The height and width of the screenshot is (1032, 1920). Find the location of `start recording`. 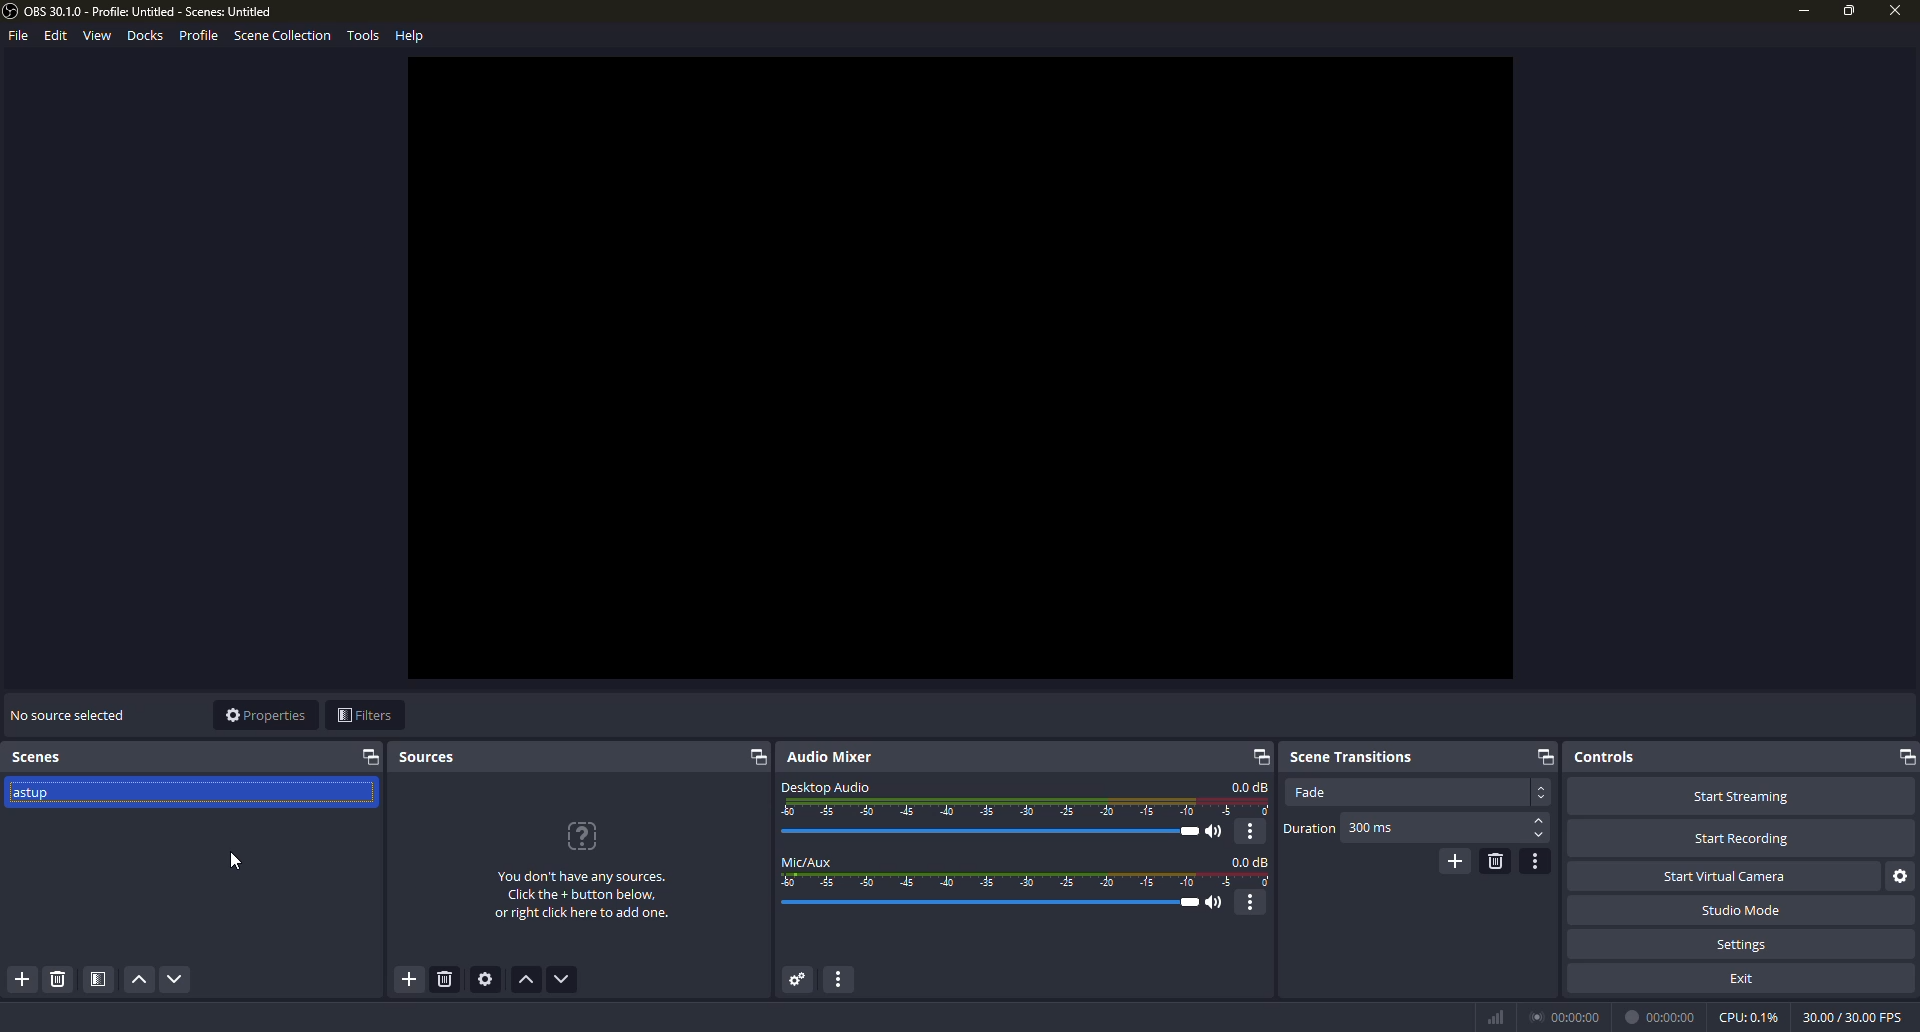

start recording is located at coordinates (1742, 839).